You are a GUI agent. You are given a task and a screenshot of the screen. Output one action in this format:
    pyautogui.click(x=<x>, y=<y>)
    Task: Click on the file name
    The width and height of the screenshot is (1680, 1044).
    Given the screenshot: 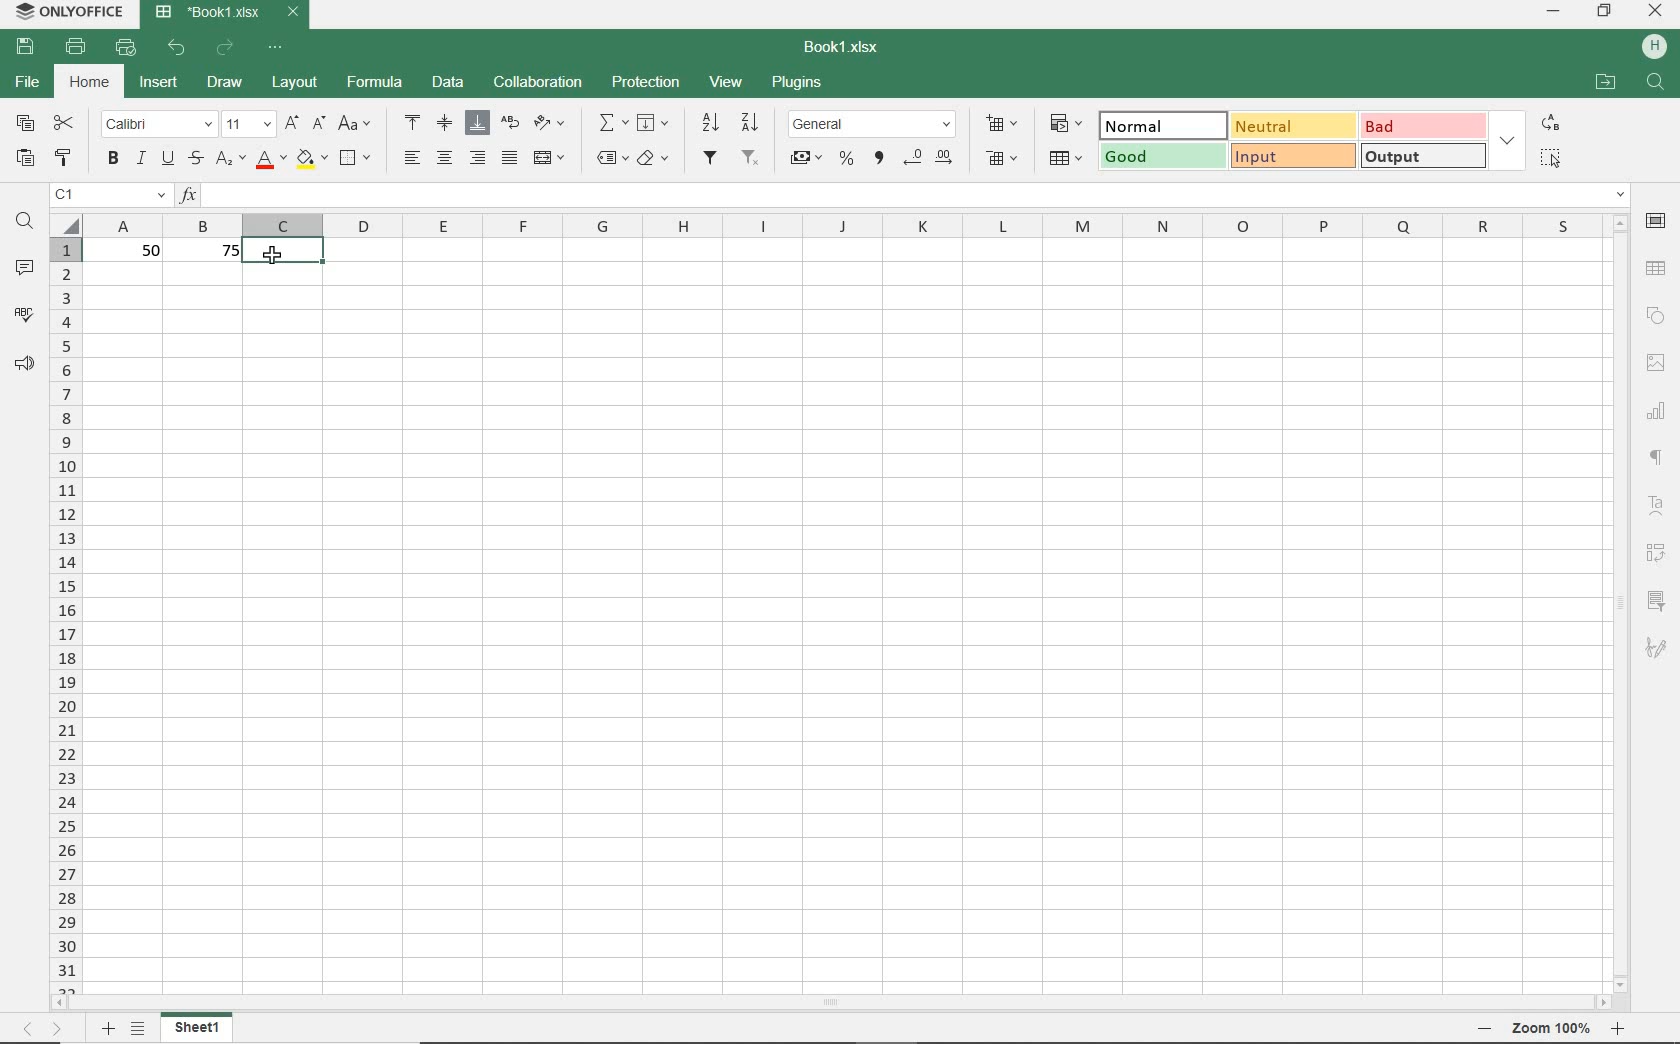 What is the action you would take?
    pyautogui.click(x=229, y=14)
    